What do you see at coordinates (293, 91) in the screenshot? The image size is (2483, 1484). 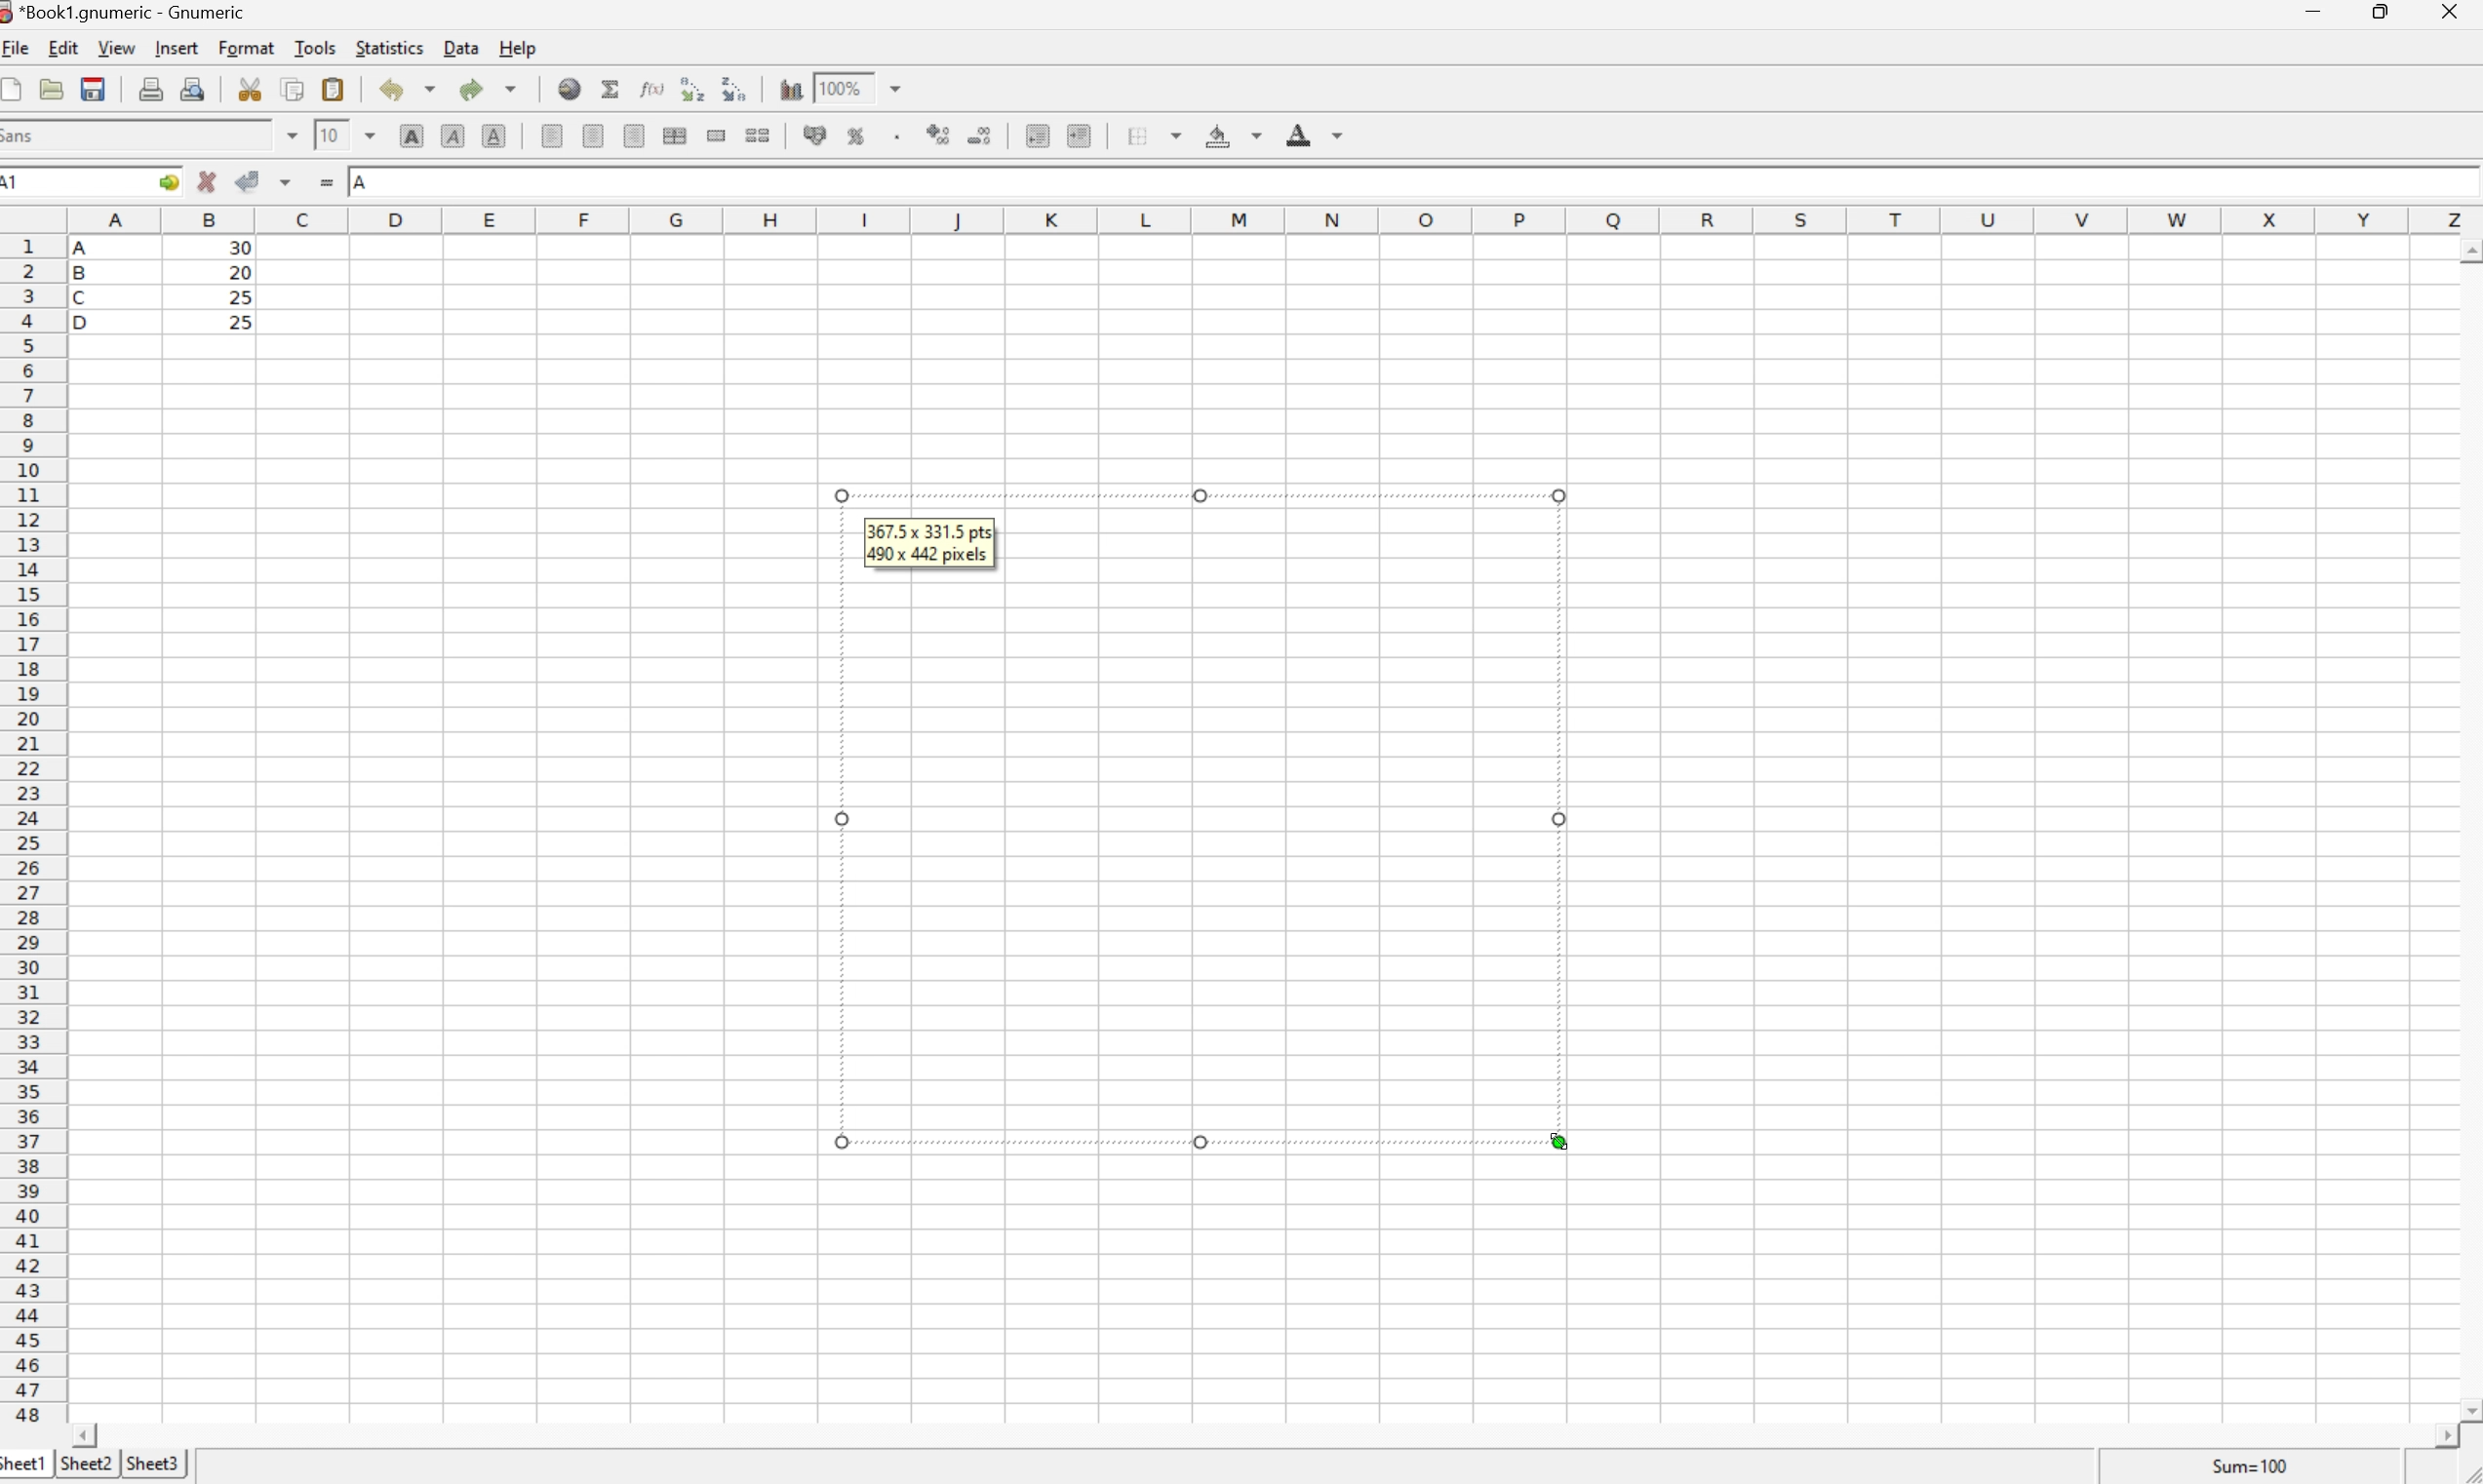 I see `Copy the selection` at bounding box center [293, 91].